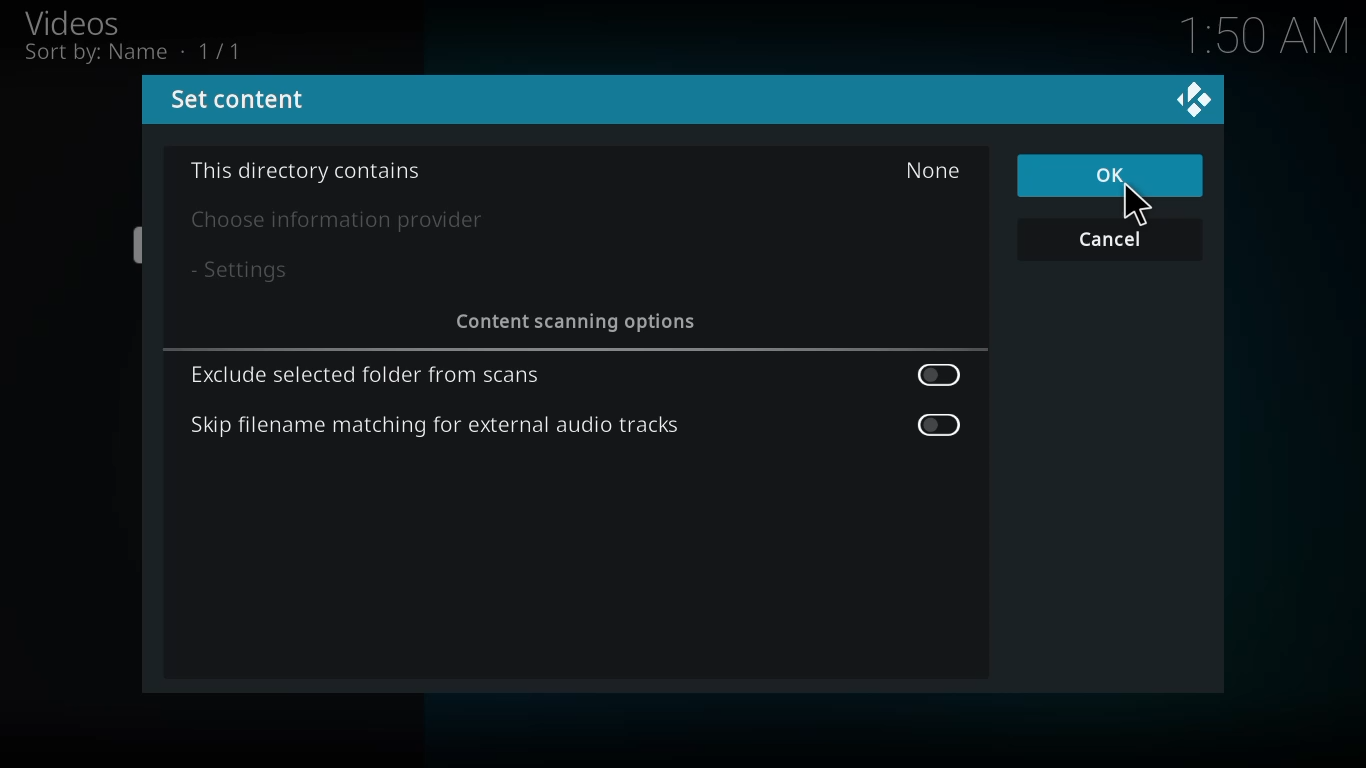 Image resolution: width=1366 pixels, height=768 pixels. Describe the element at coordinates (938, 376) in the screenshot. I see `enable` at that location.